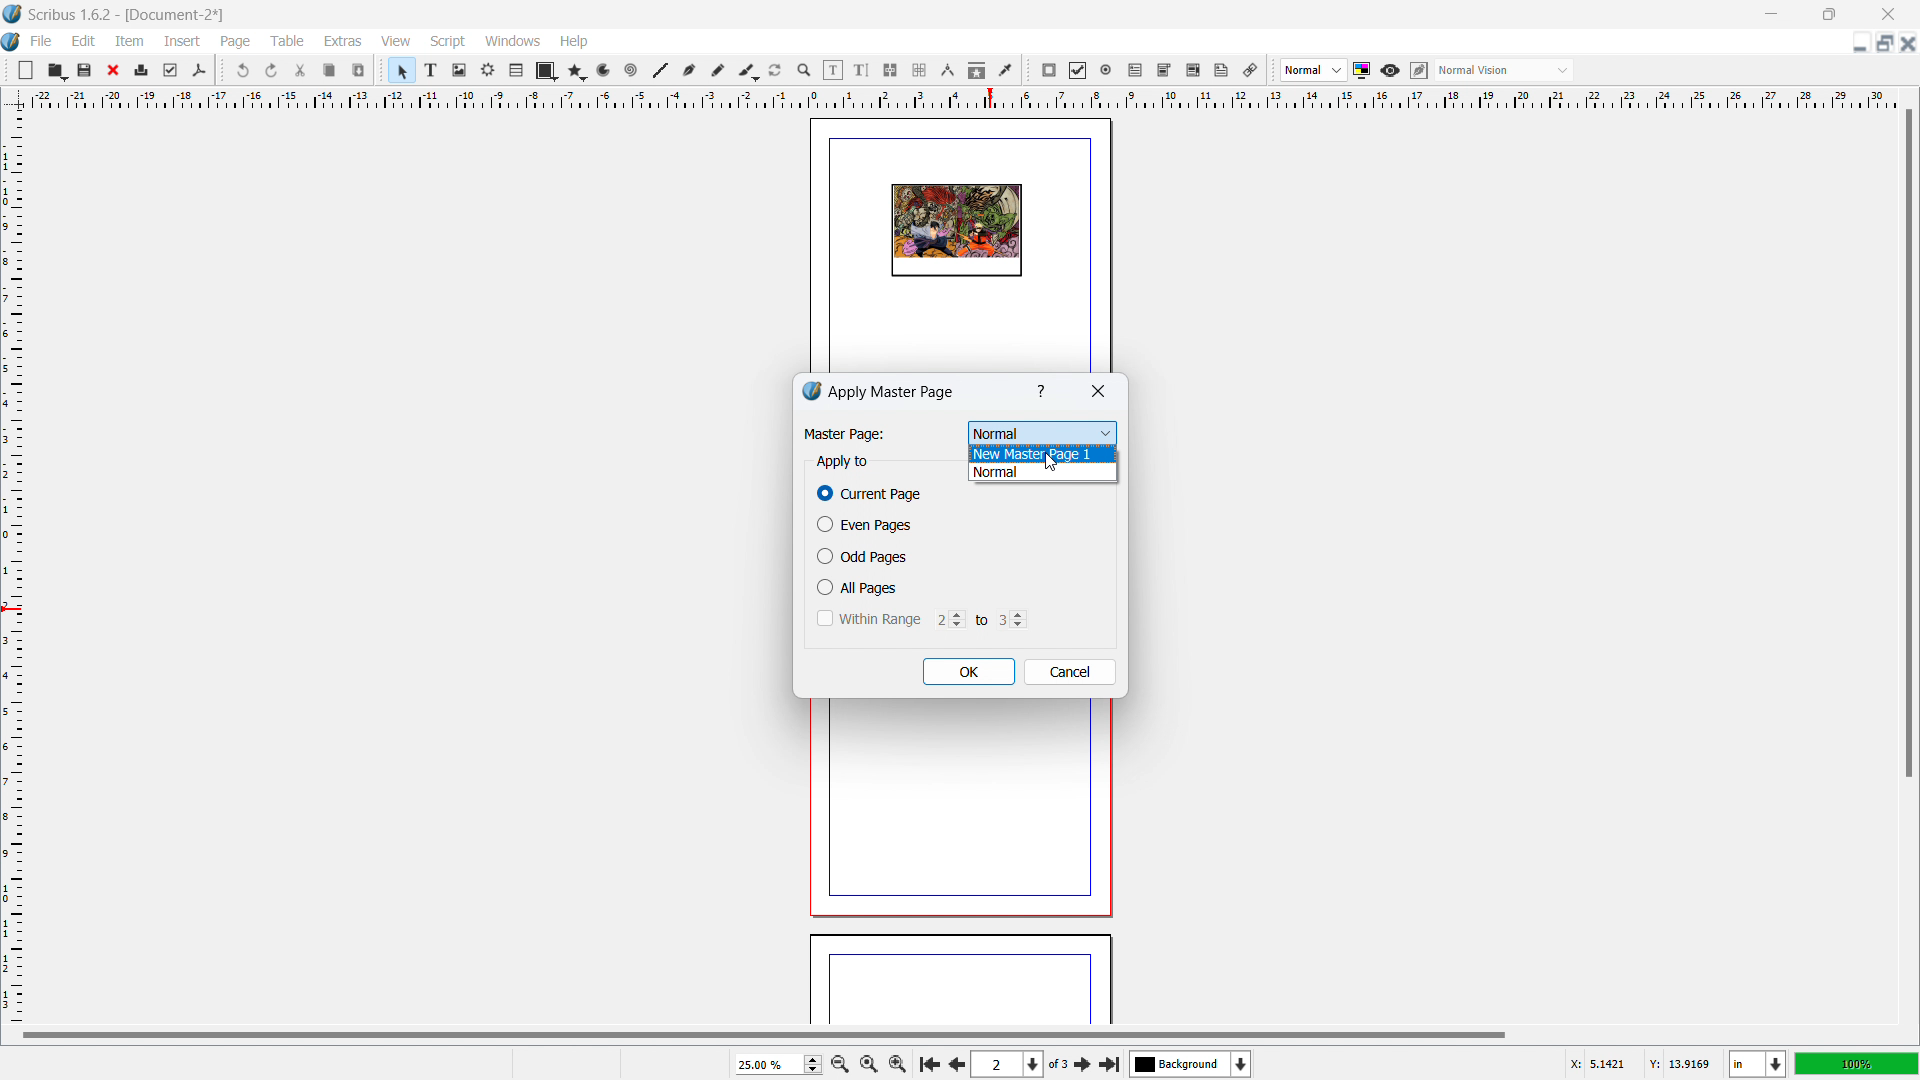 Image resolution: width=1920 pixels, height=1080 pixels. What do you see at coordinates (1191, 1064) in the screenshot?
I see `select the current layer` at bounding box center [1191, 1064].